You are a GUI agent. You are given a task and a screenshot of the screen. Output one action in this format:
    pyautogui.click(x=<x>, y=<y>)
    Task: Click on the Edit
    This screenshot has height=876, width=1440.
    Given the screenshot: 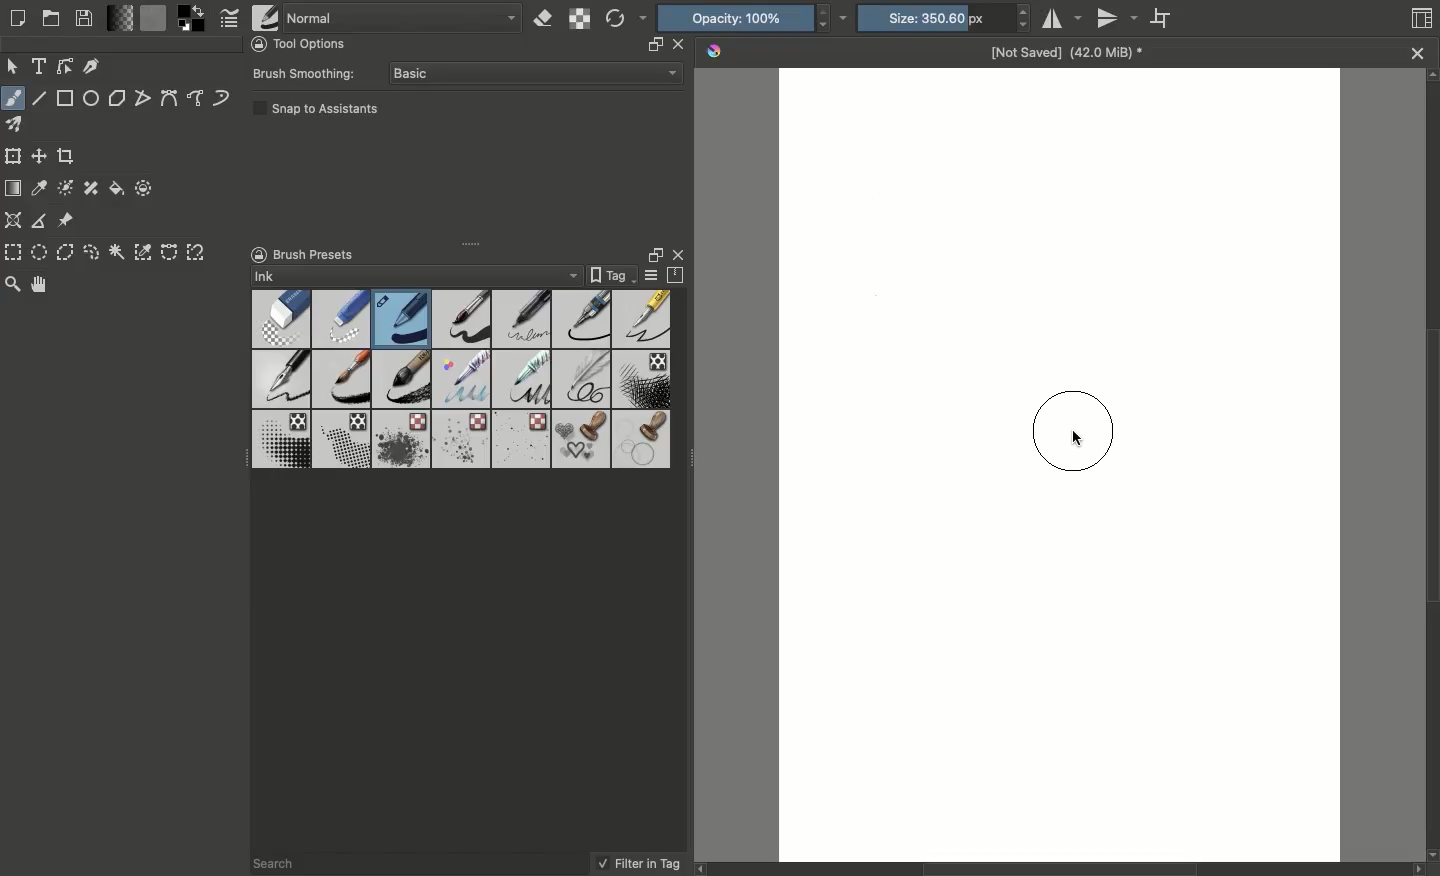 What is the action you would take?
    pyautogui.click(x=65, y=68)
    